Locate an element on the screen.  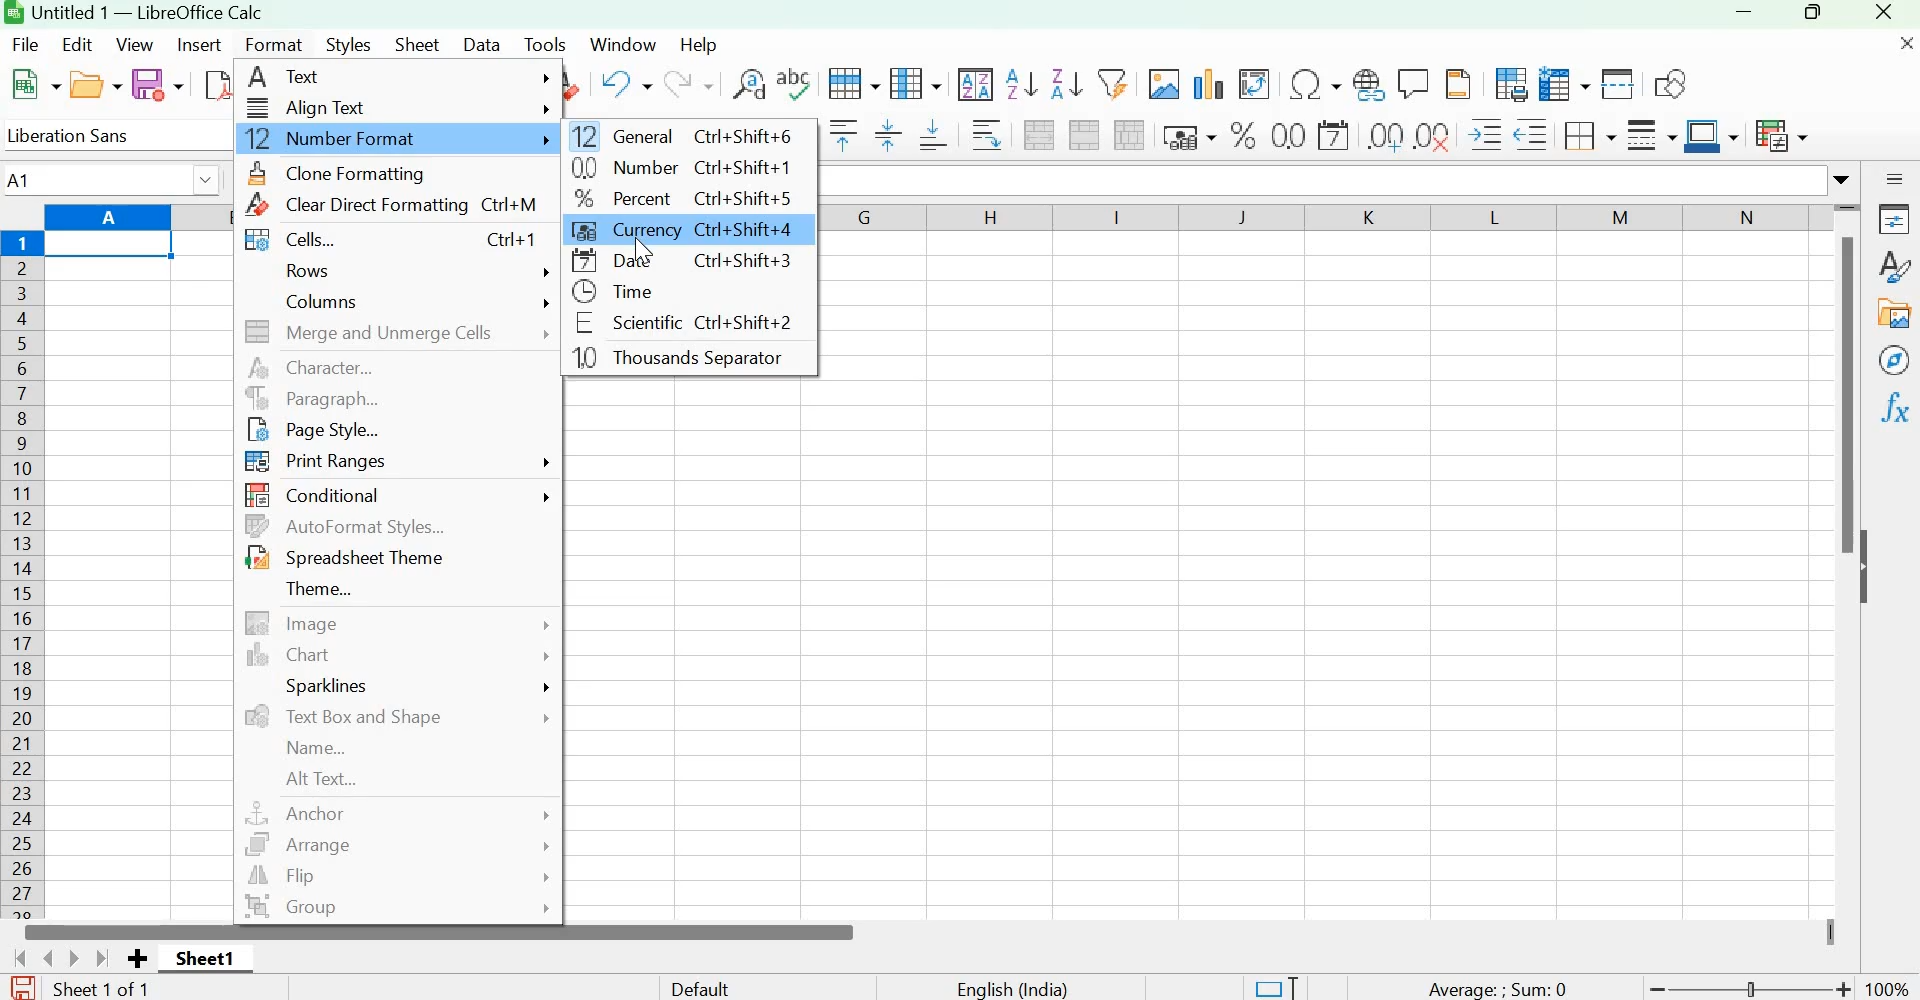
Border style is located at coordinates (1650, 134).